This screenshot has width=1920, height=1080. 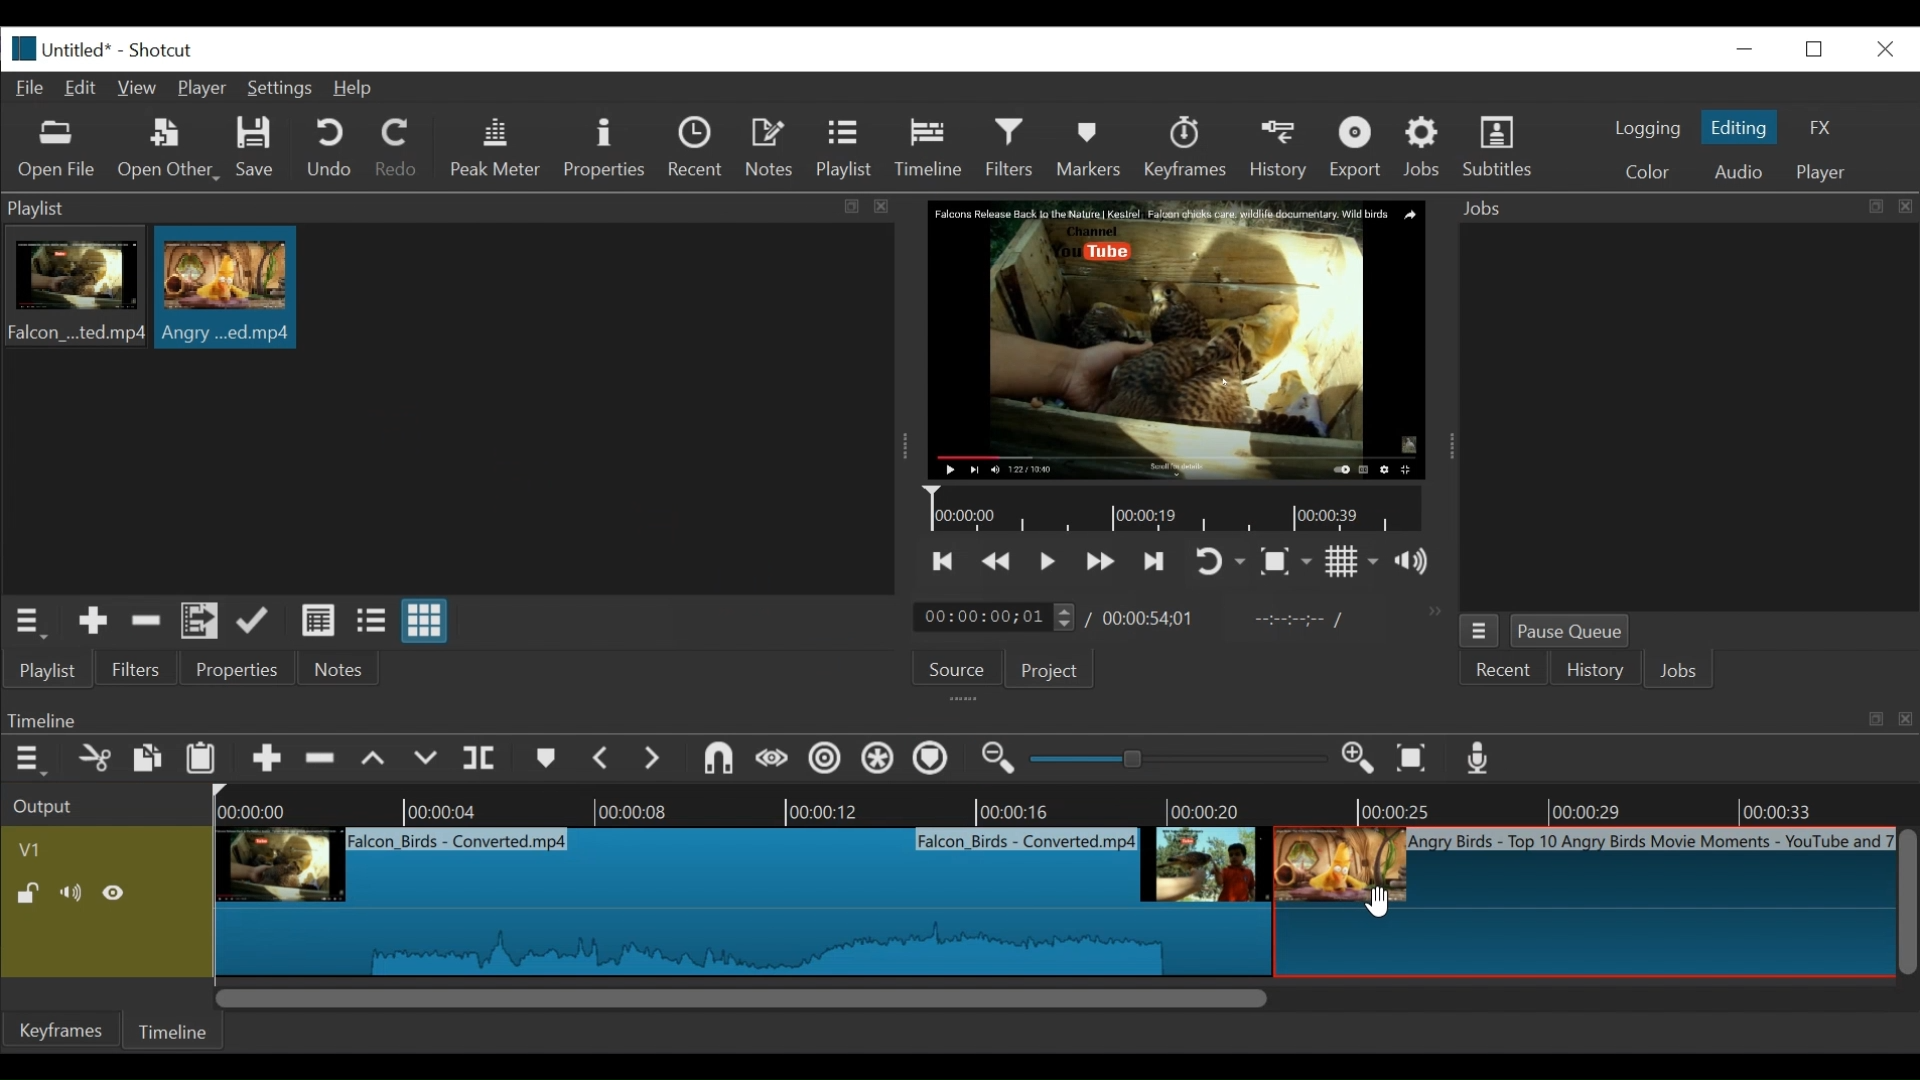 I want to click on Shotcut logo, so click(x=19, y=46).